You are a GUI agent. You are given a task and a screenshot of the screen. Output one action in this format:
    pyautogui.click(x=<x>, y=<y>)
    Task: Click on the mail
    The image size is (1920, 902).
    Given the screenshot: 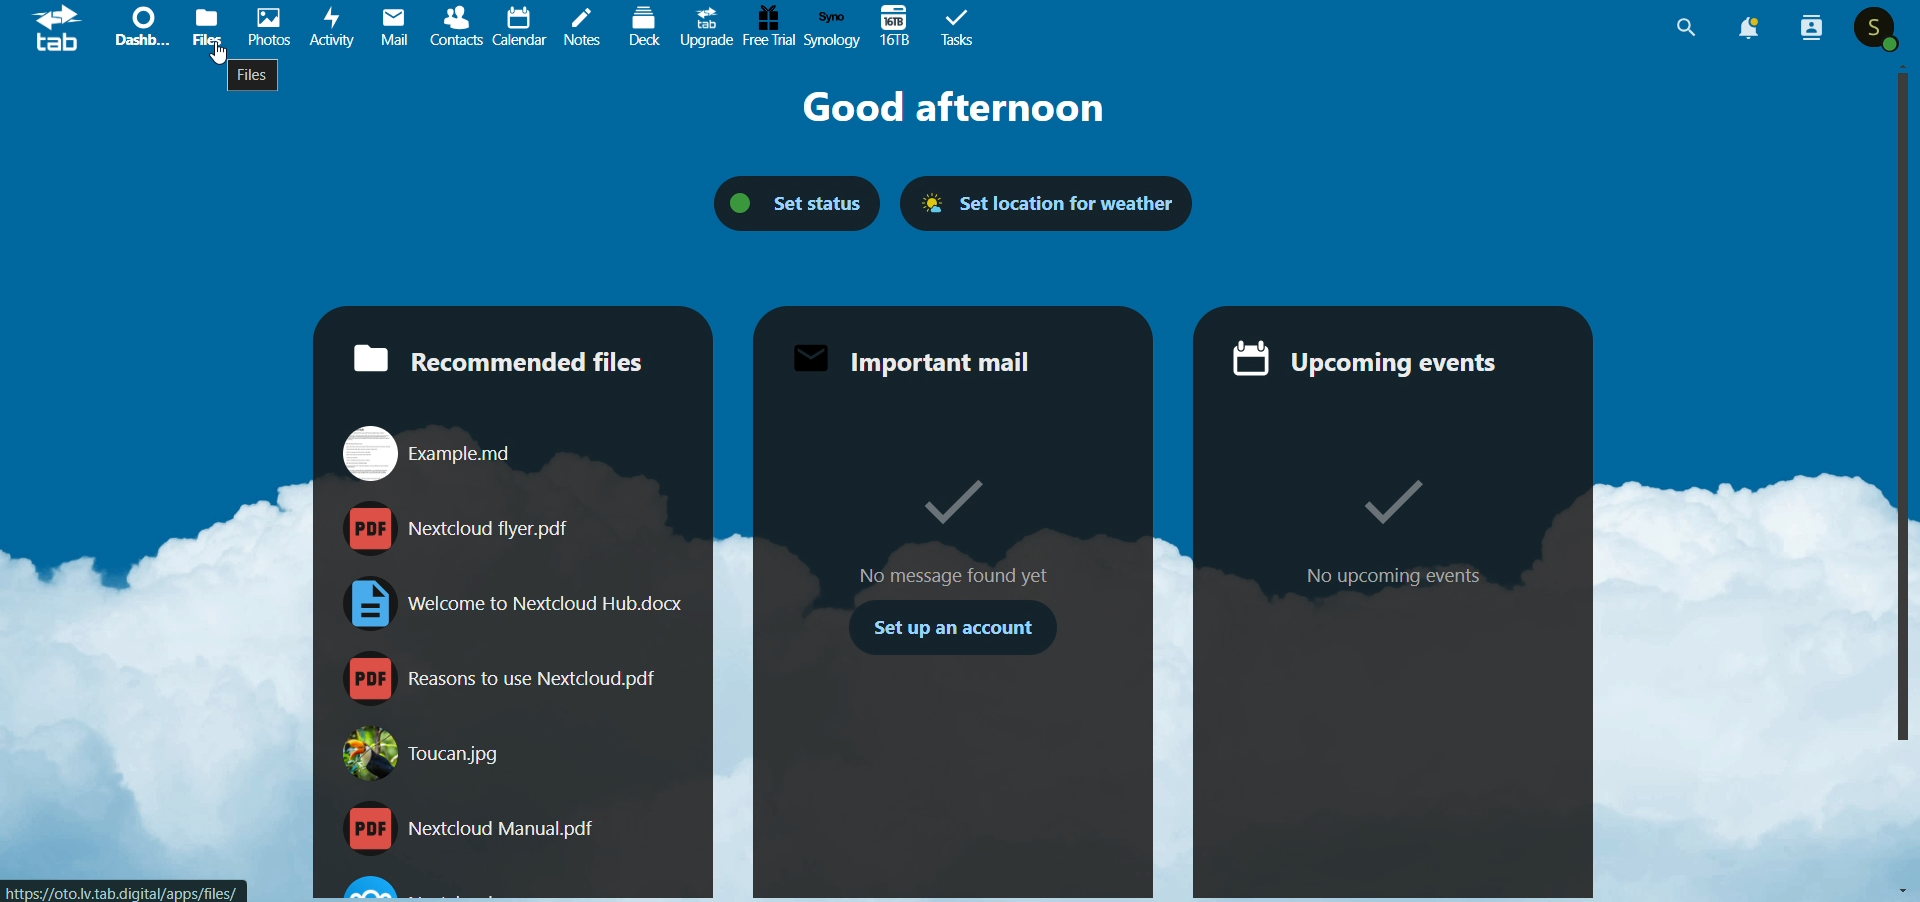 What is the action you would take?
    pyautogui.click(x=390, y=30)
    